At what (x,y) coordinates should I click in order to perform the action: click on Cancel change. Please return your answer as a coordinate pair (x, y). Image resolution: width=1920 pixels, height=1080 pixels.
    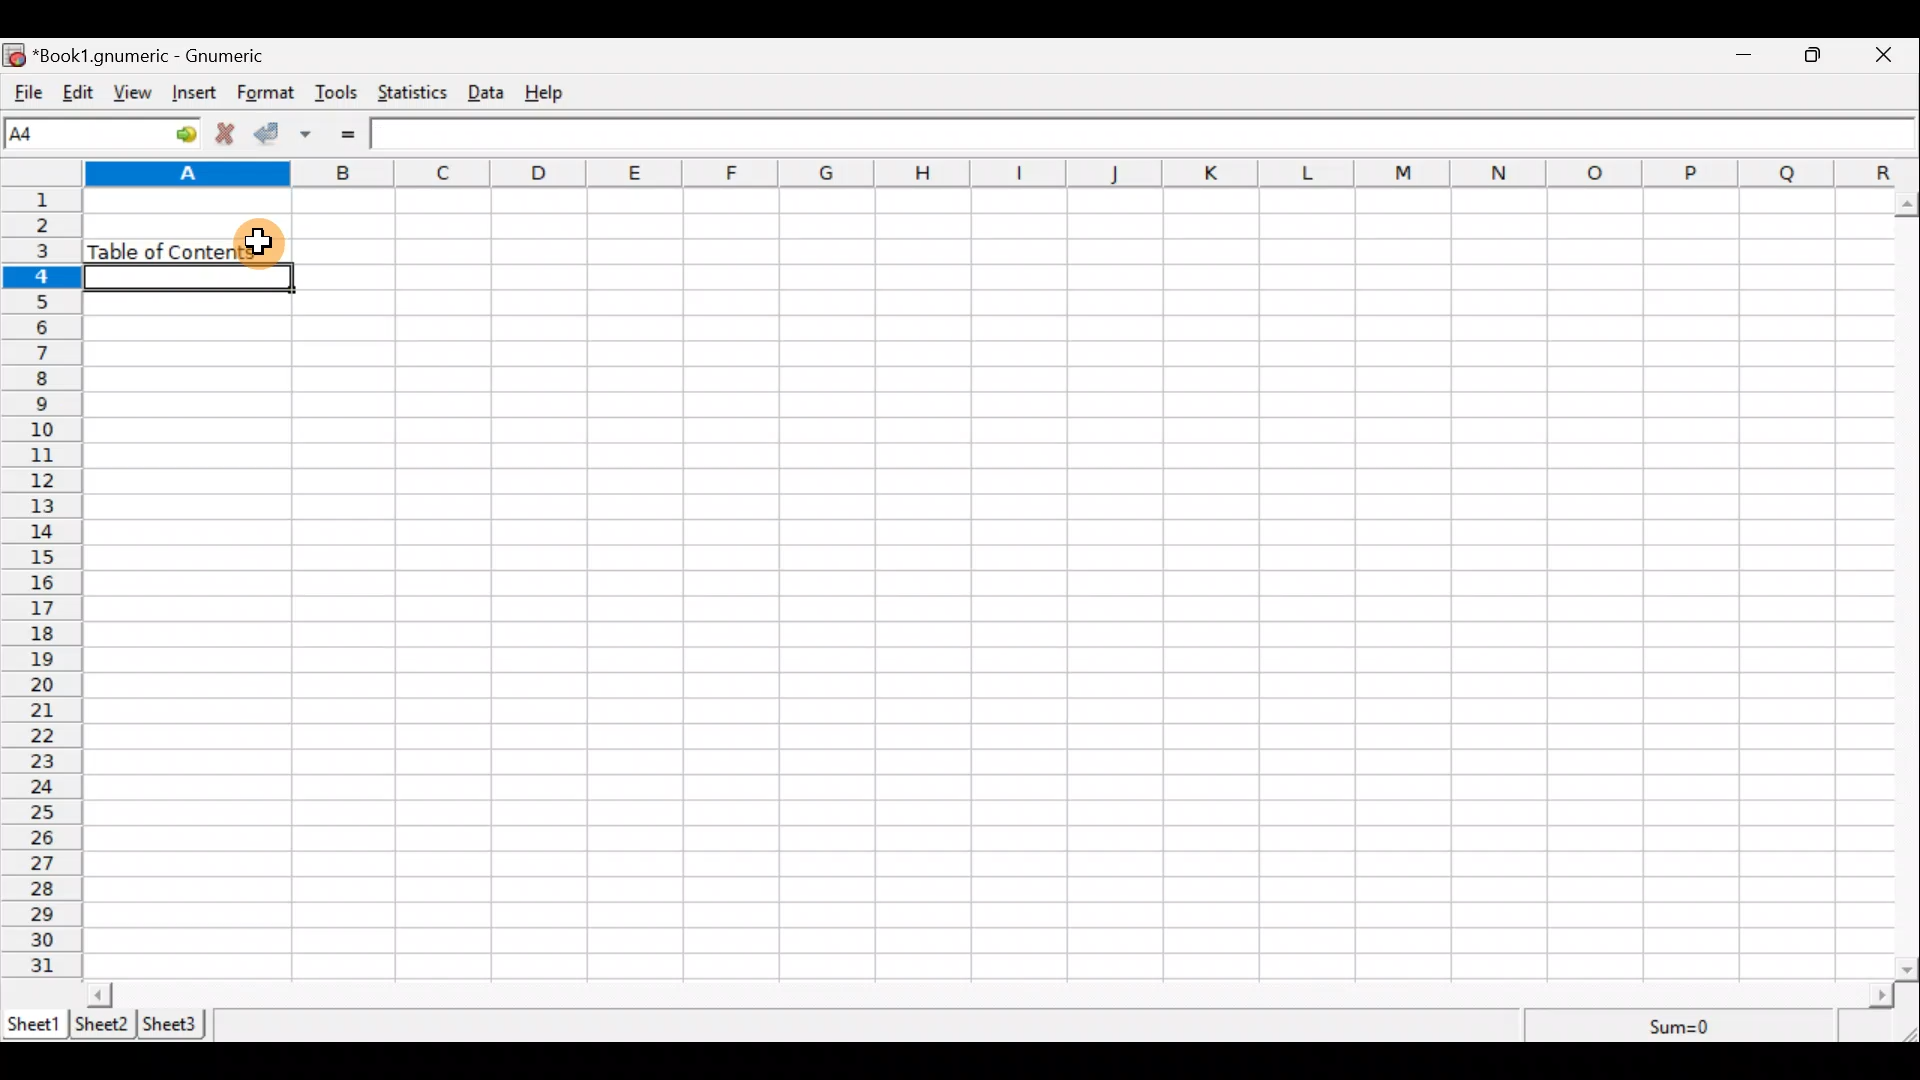
    Looking at the image, I should click on (229, 136).